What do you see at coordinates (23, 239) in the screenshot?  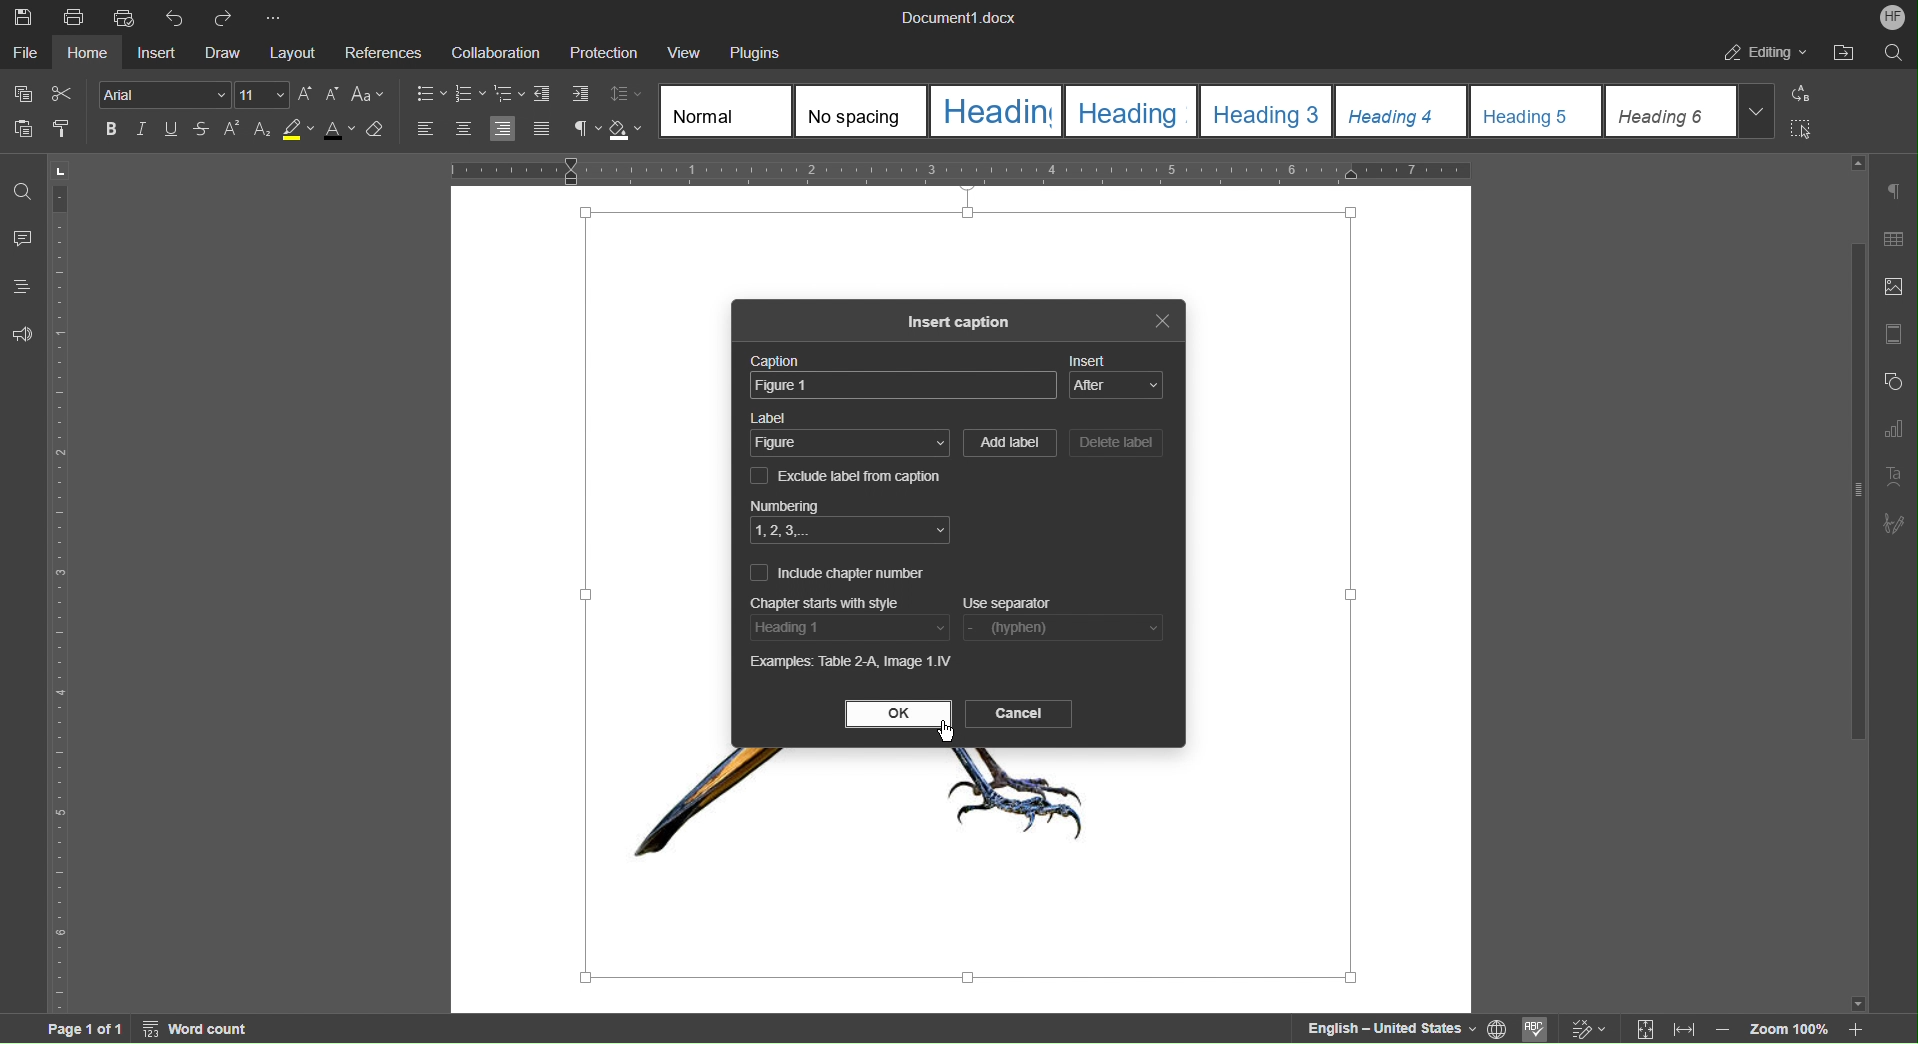 I see `Comments` at bounding box center [23, 239].